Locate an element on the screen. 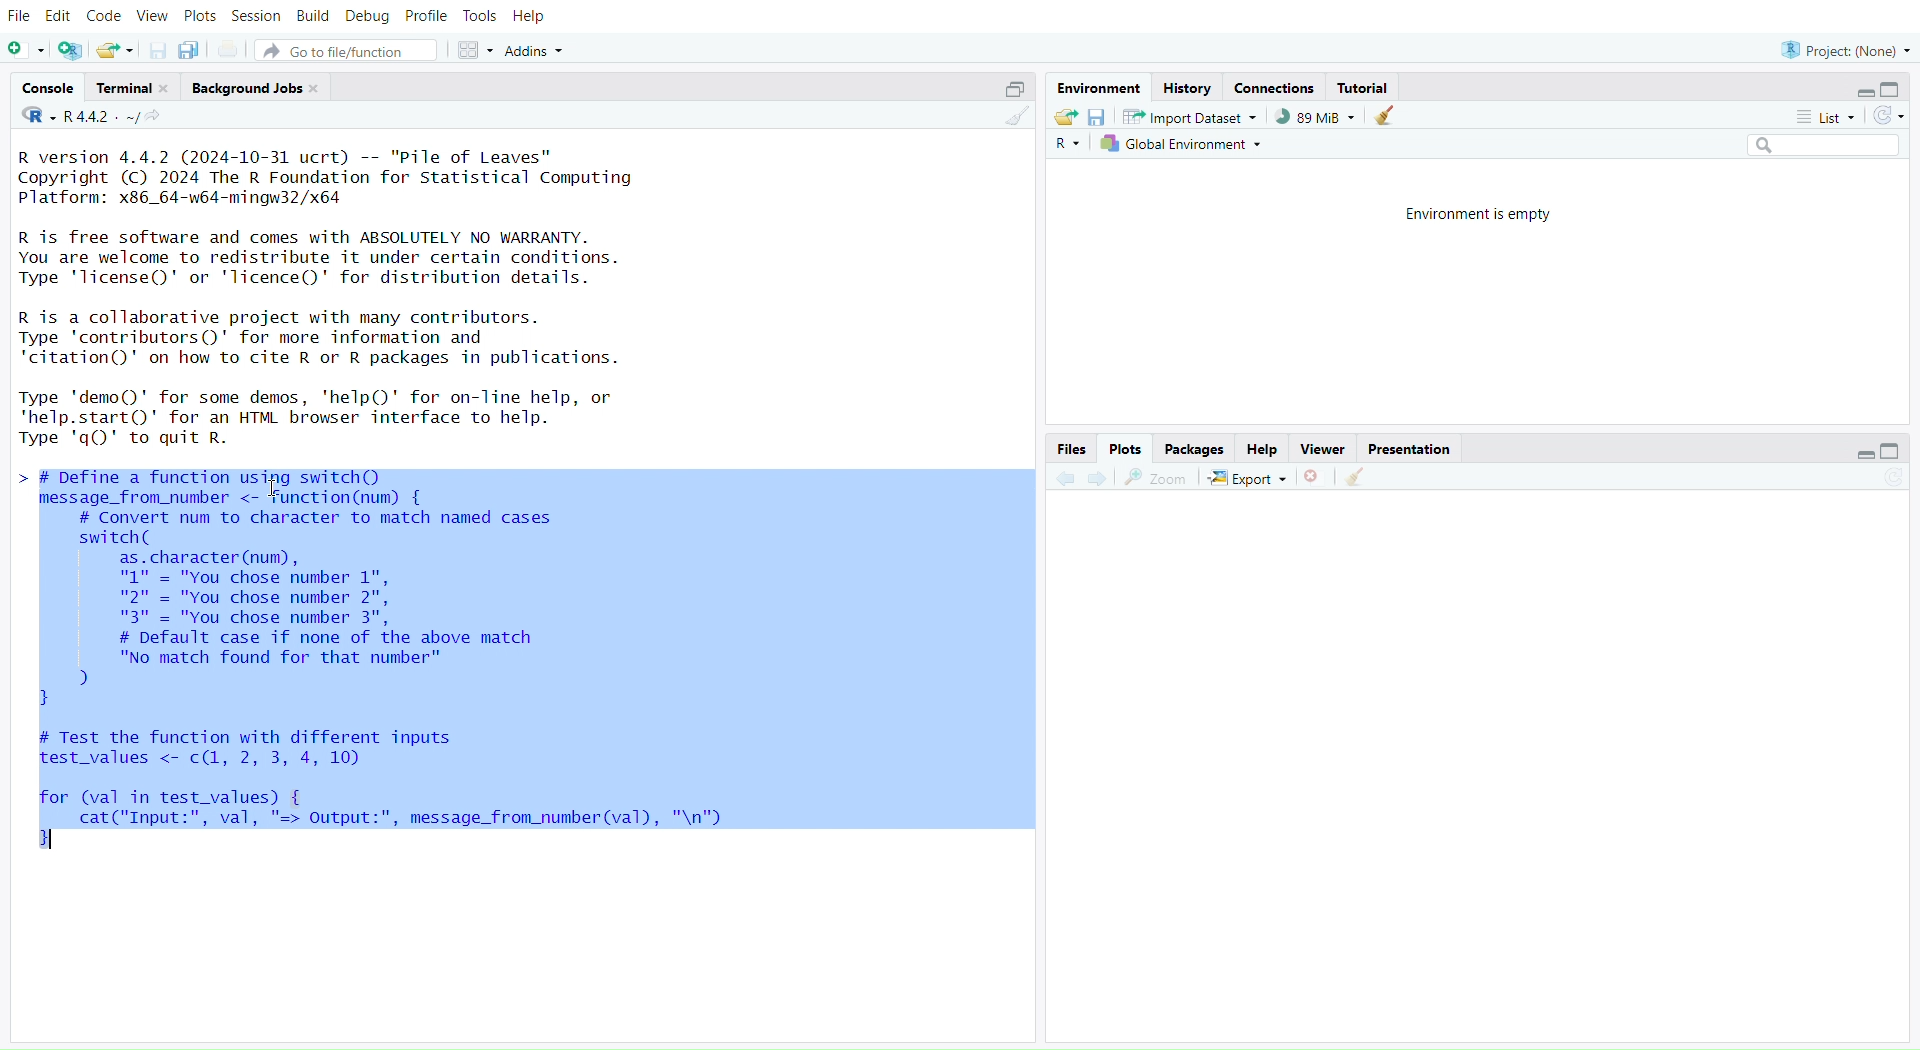 The image size is (1920, 1050). Current console (Ctrl + L) is located at coordinates (1389, 119).